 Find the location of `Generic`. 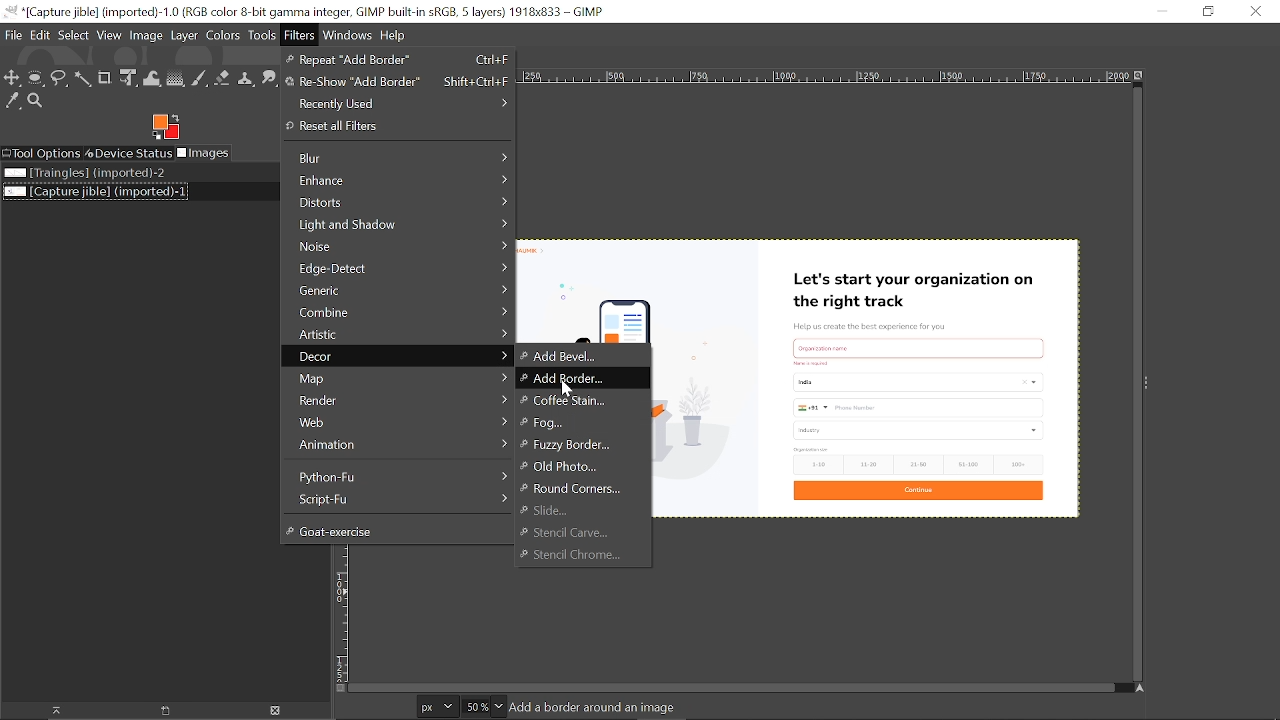

Generic is located at coordinates (400, 292).